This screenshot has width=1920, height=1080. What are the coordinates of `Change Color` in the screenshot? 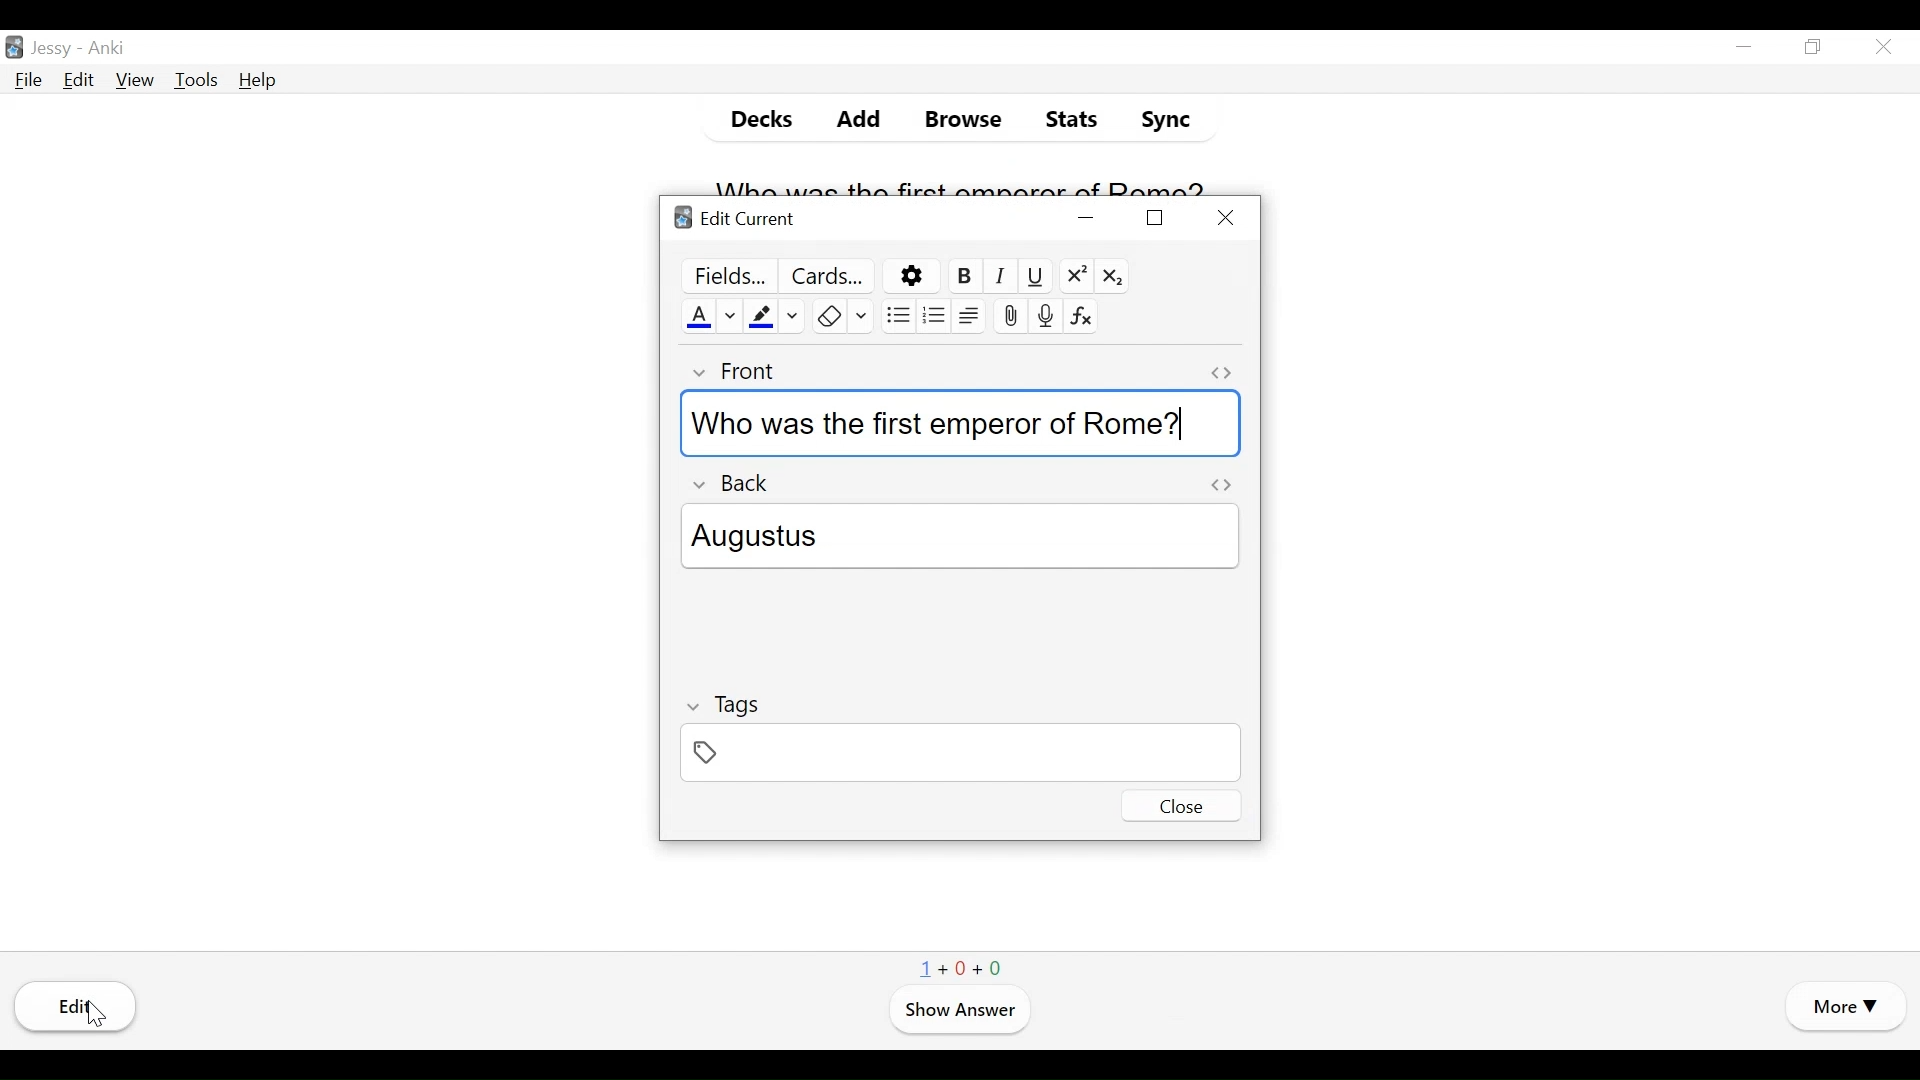 It's located at (731, 314).